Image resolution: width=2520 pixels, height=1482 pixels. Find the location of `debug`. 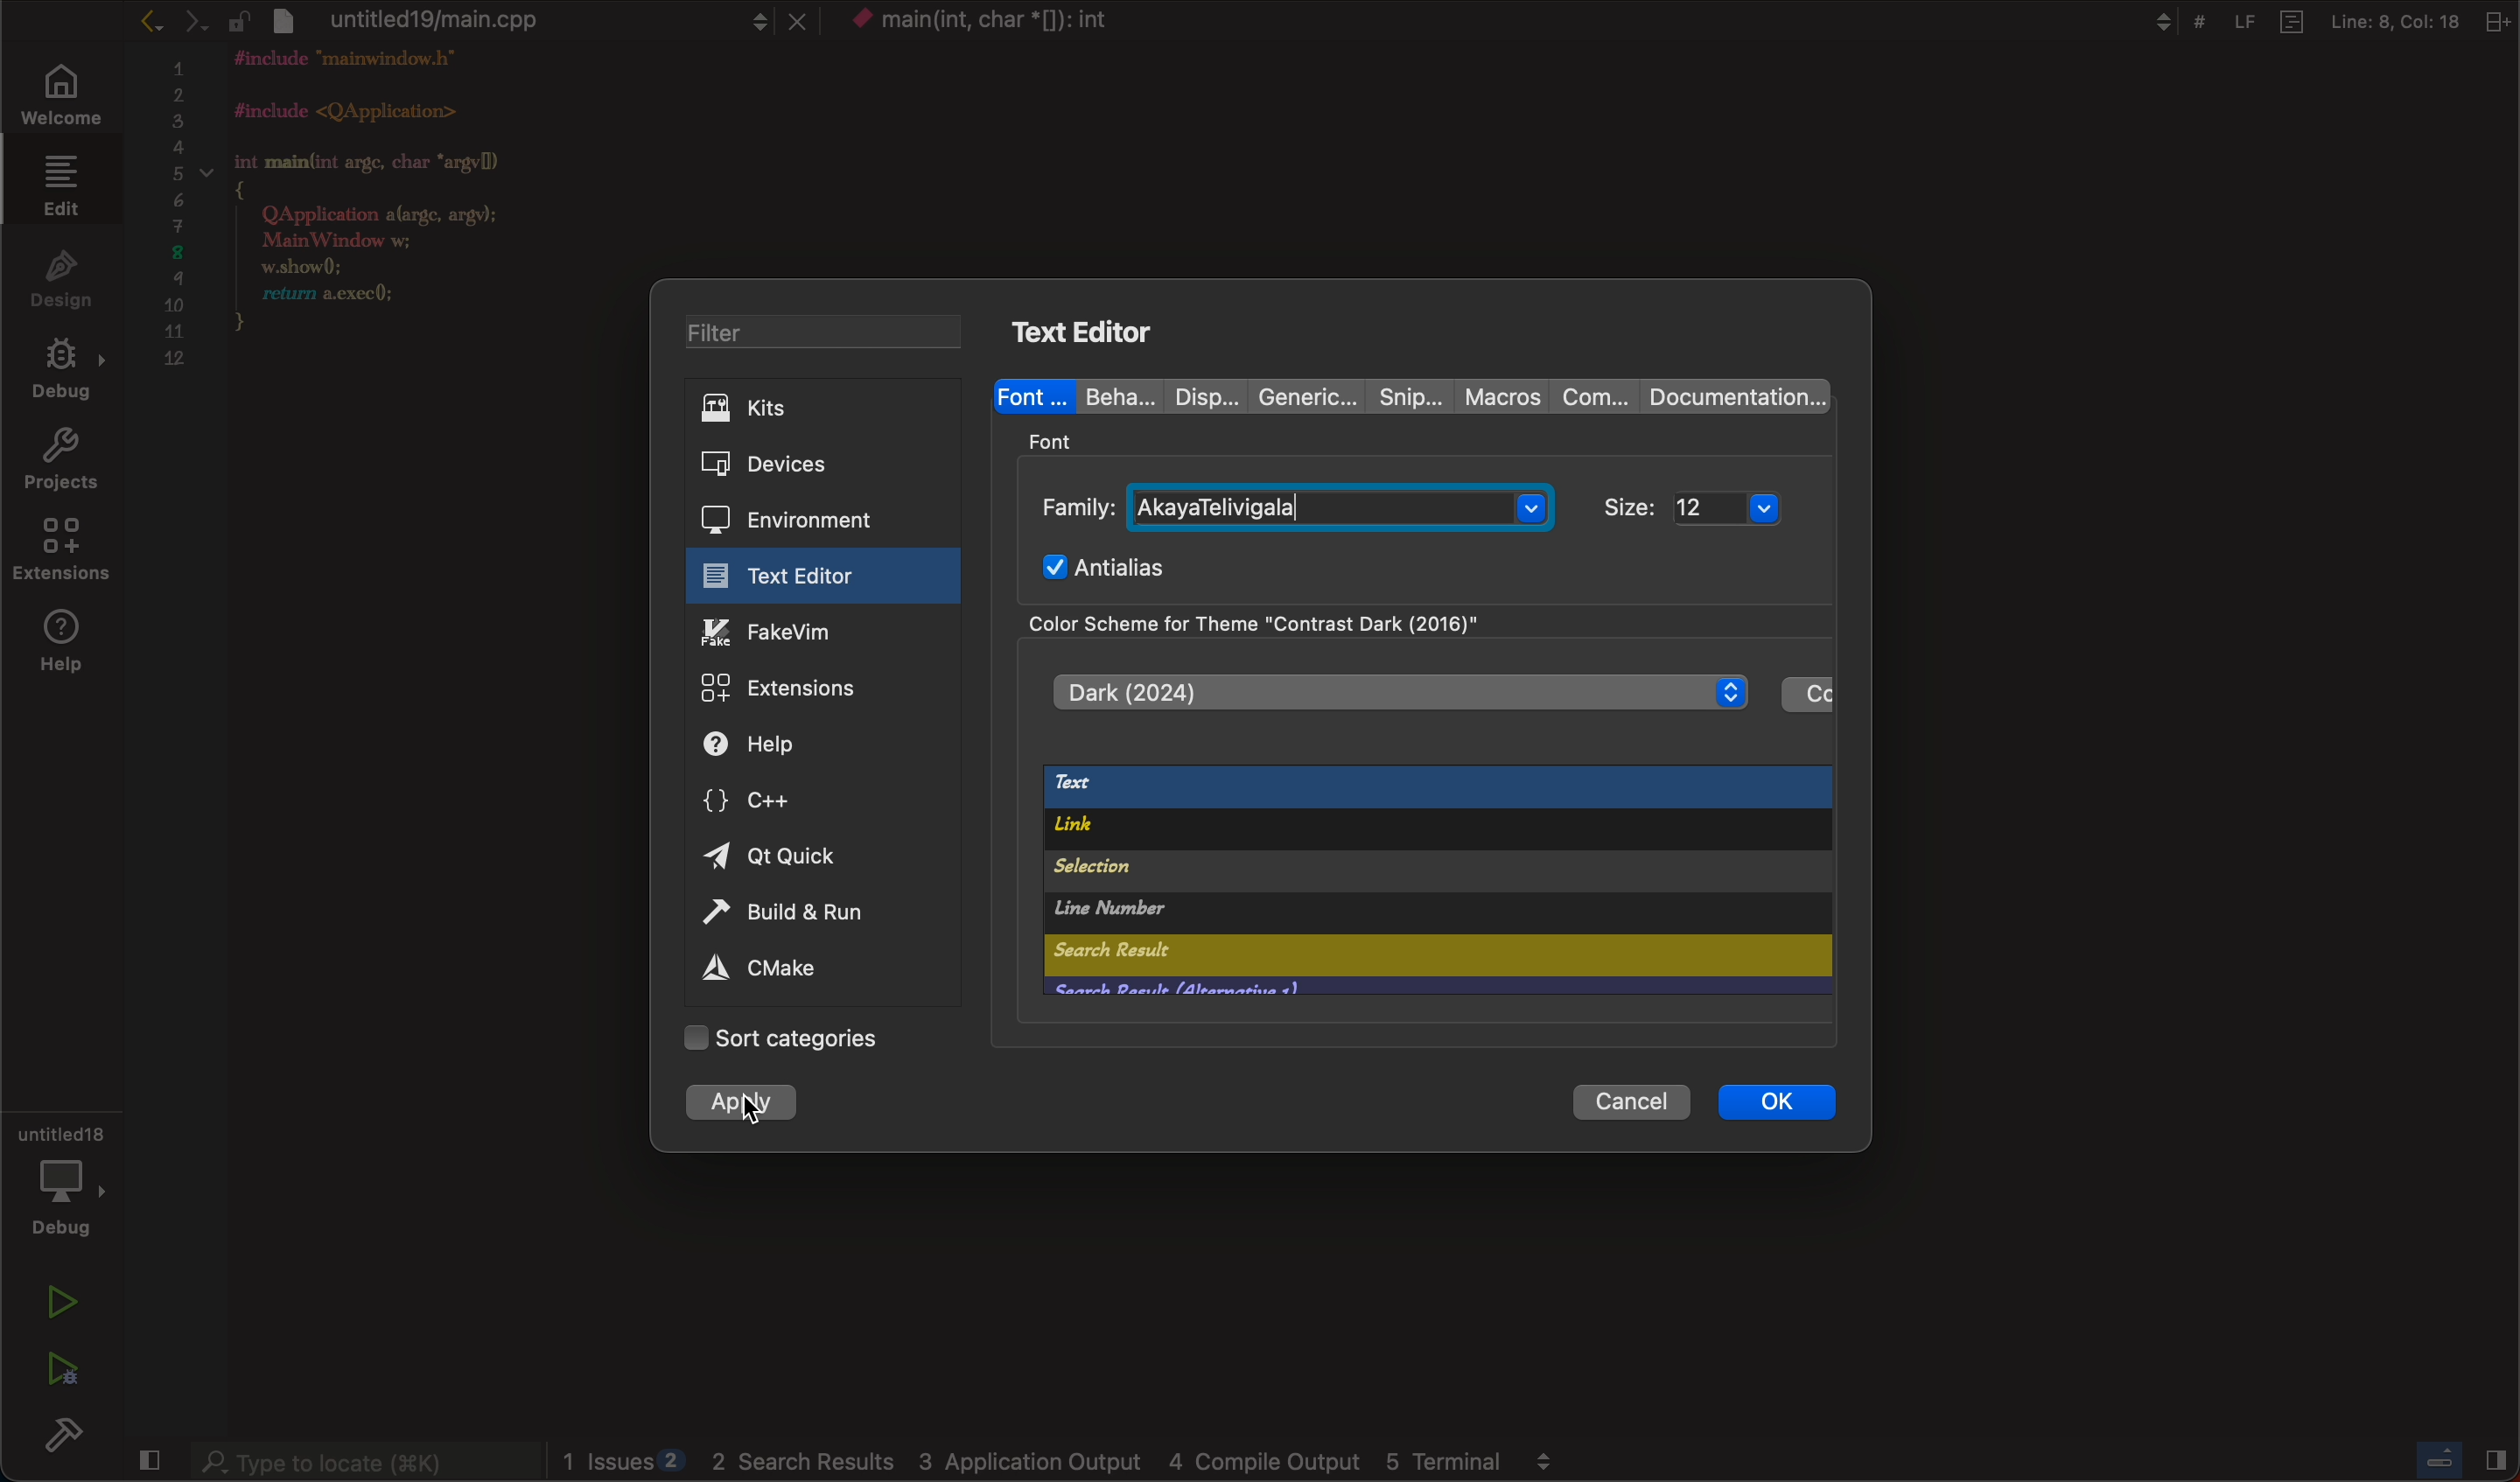

debug is located at coordinates (62, 1188).